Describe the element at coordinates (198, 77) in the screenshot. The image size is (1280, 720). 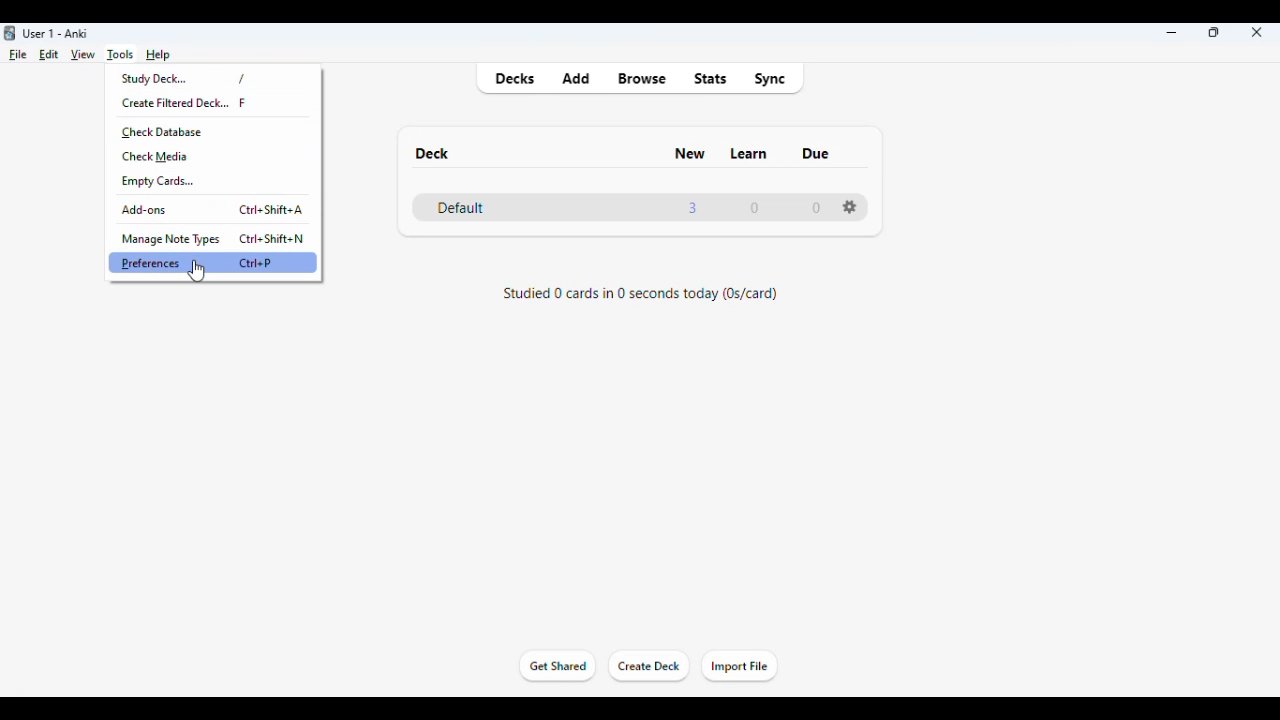
I see `study deck.. /` at that location.